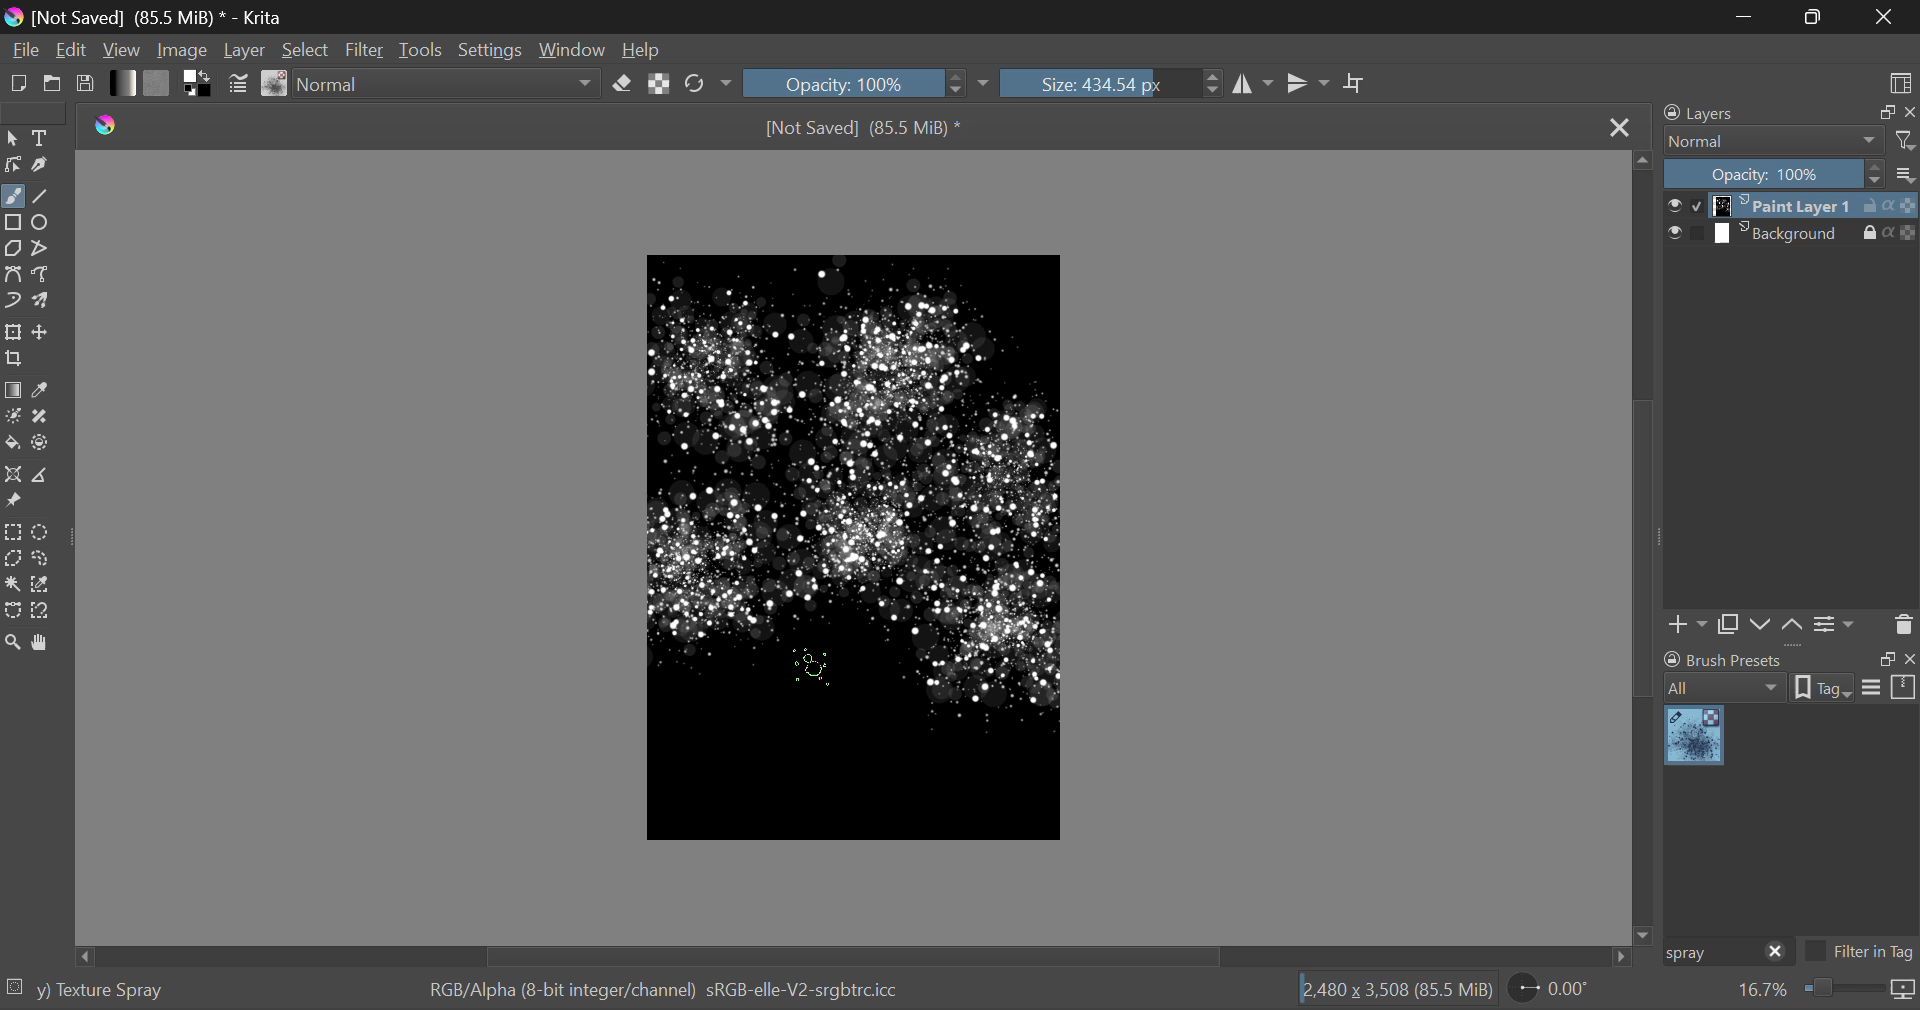  Describe the element at coordinates (276, 84) in the screenshot. I see `Brush Presets` at that location.